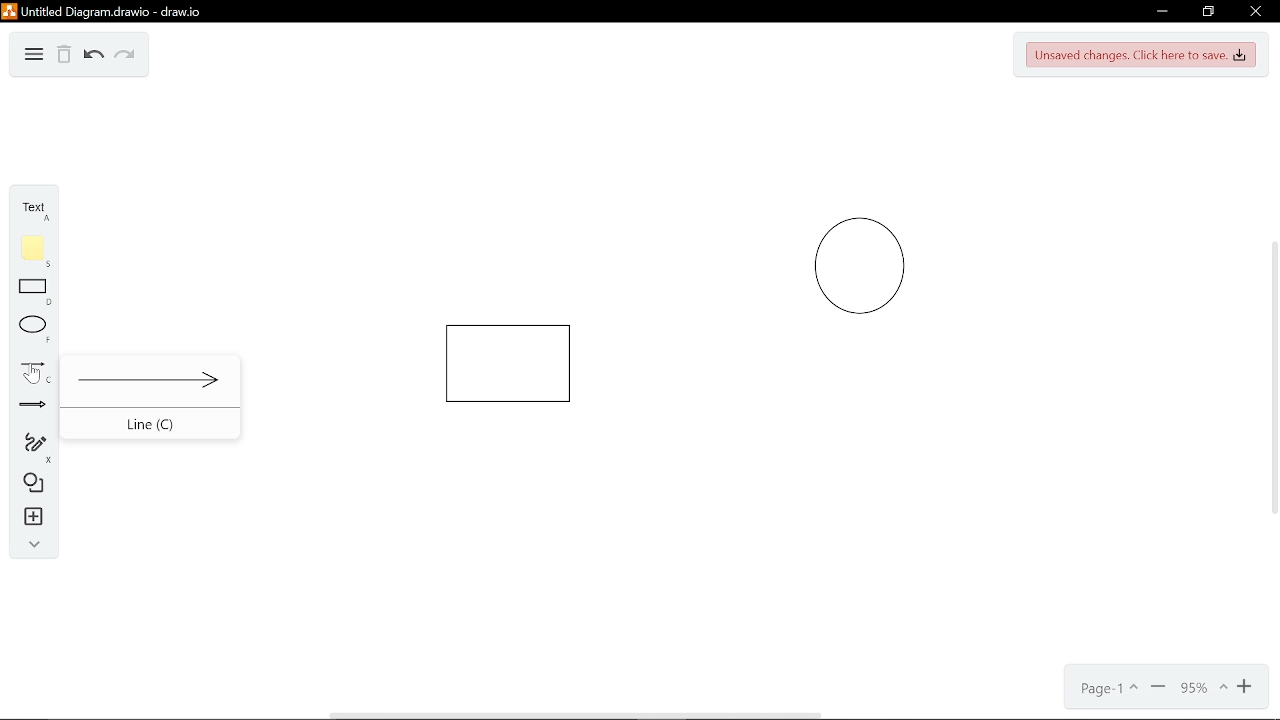  What do you see at coordinates (857, 272) in the screenshot?
I see `Circle` at bounding box center [857, 272].